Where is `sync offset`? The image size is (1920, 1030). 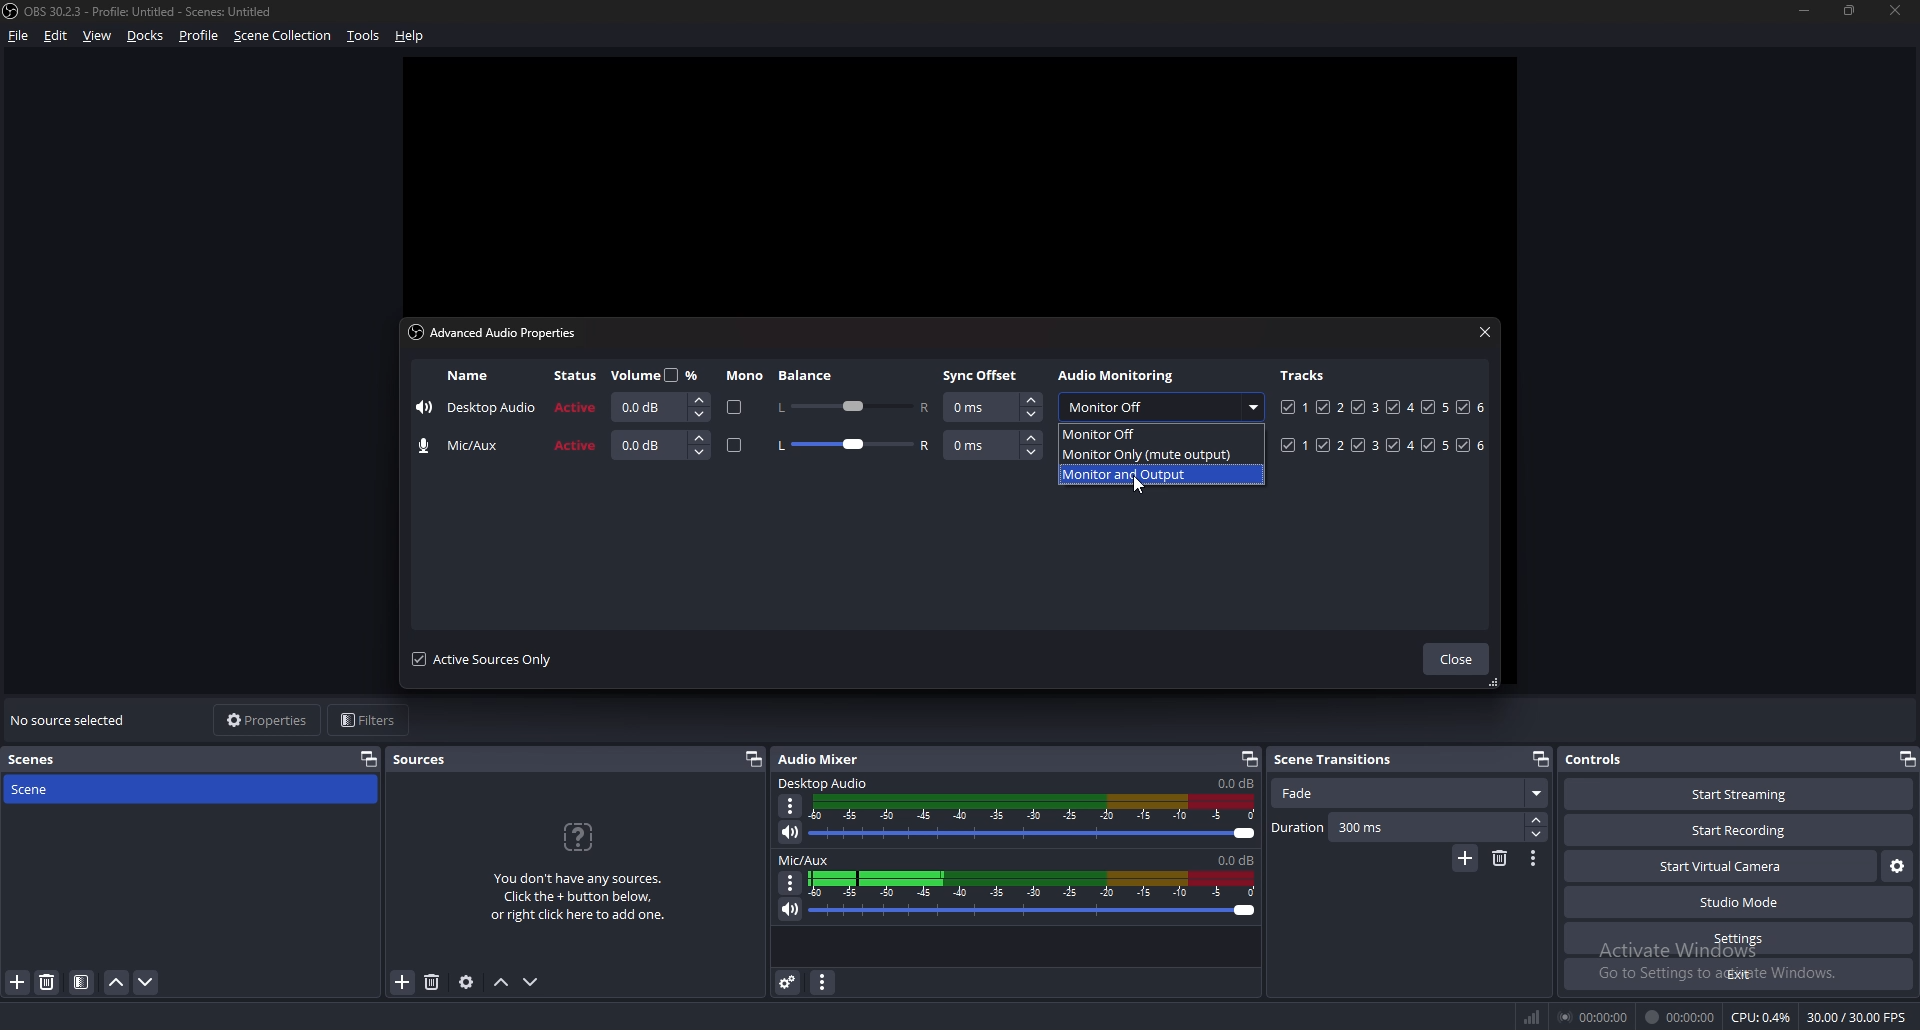
sync offset is located at coordinates (983, 375).